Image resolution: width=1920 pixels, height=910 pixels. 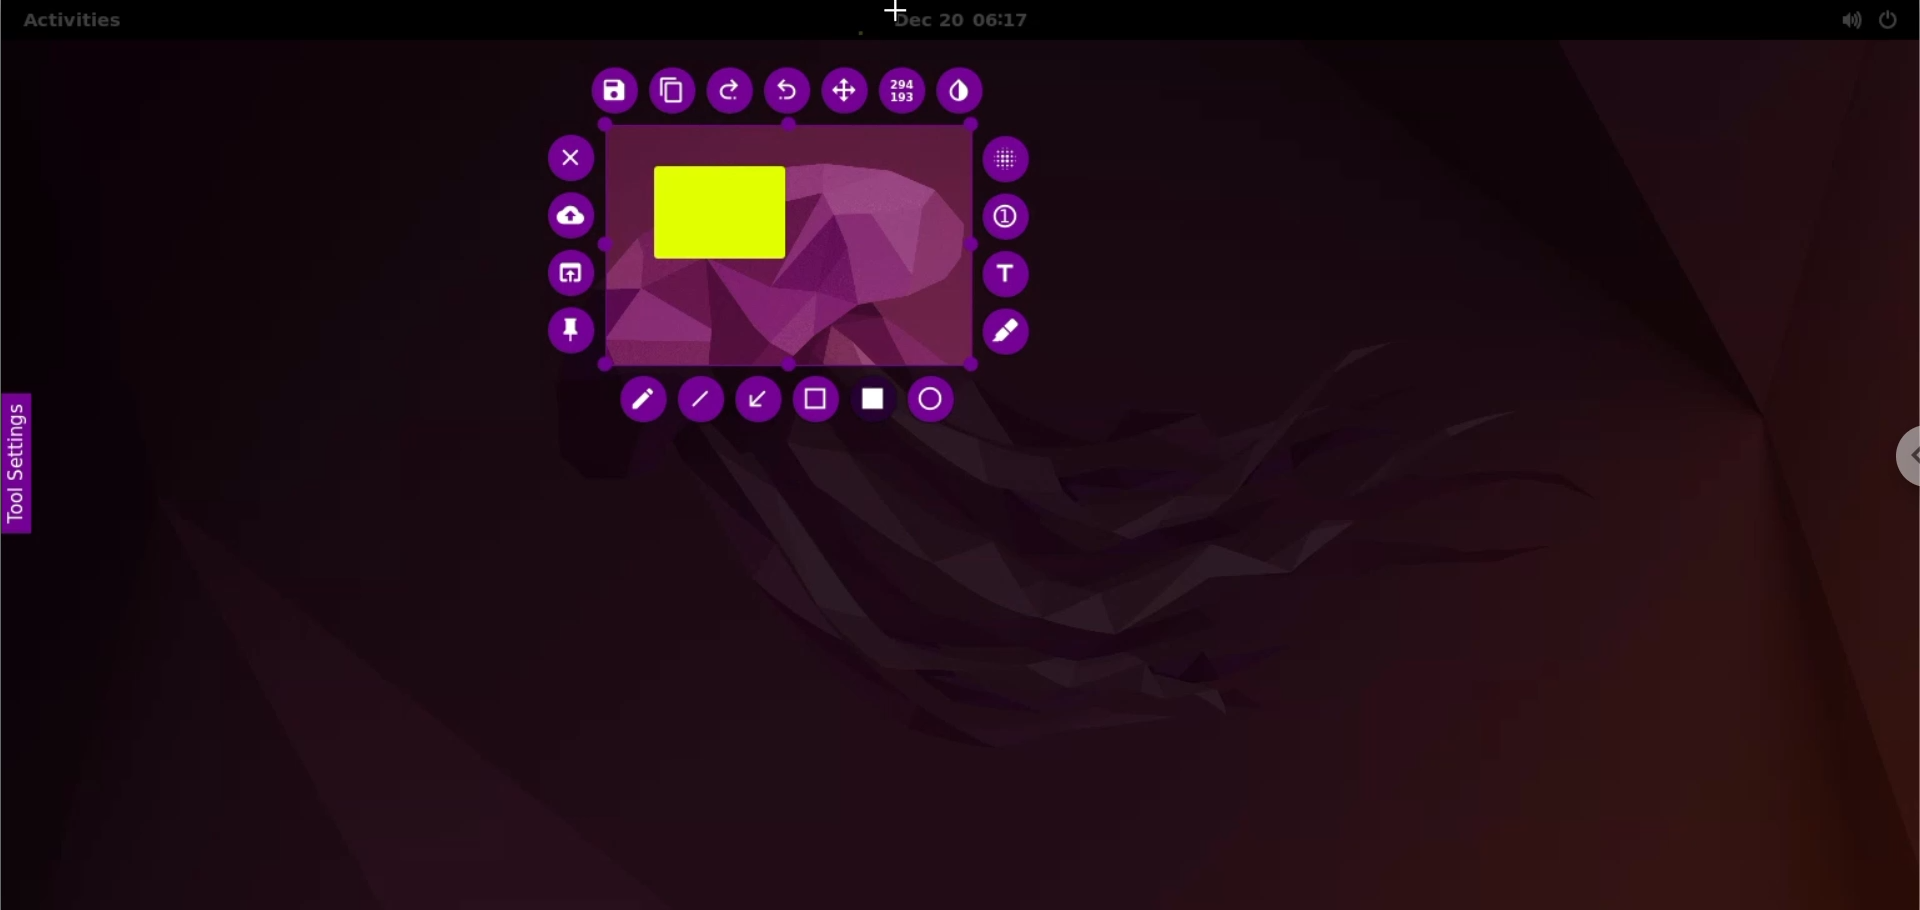 I want to click on rectangle, so click(x=721, y=213).